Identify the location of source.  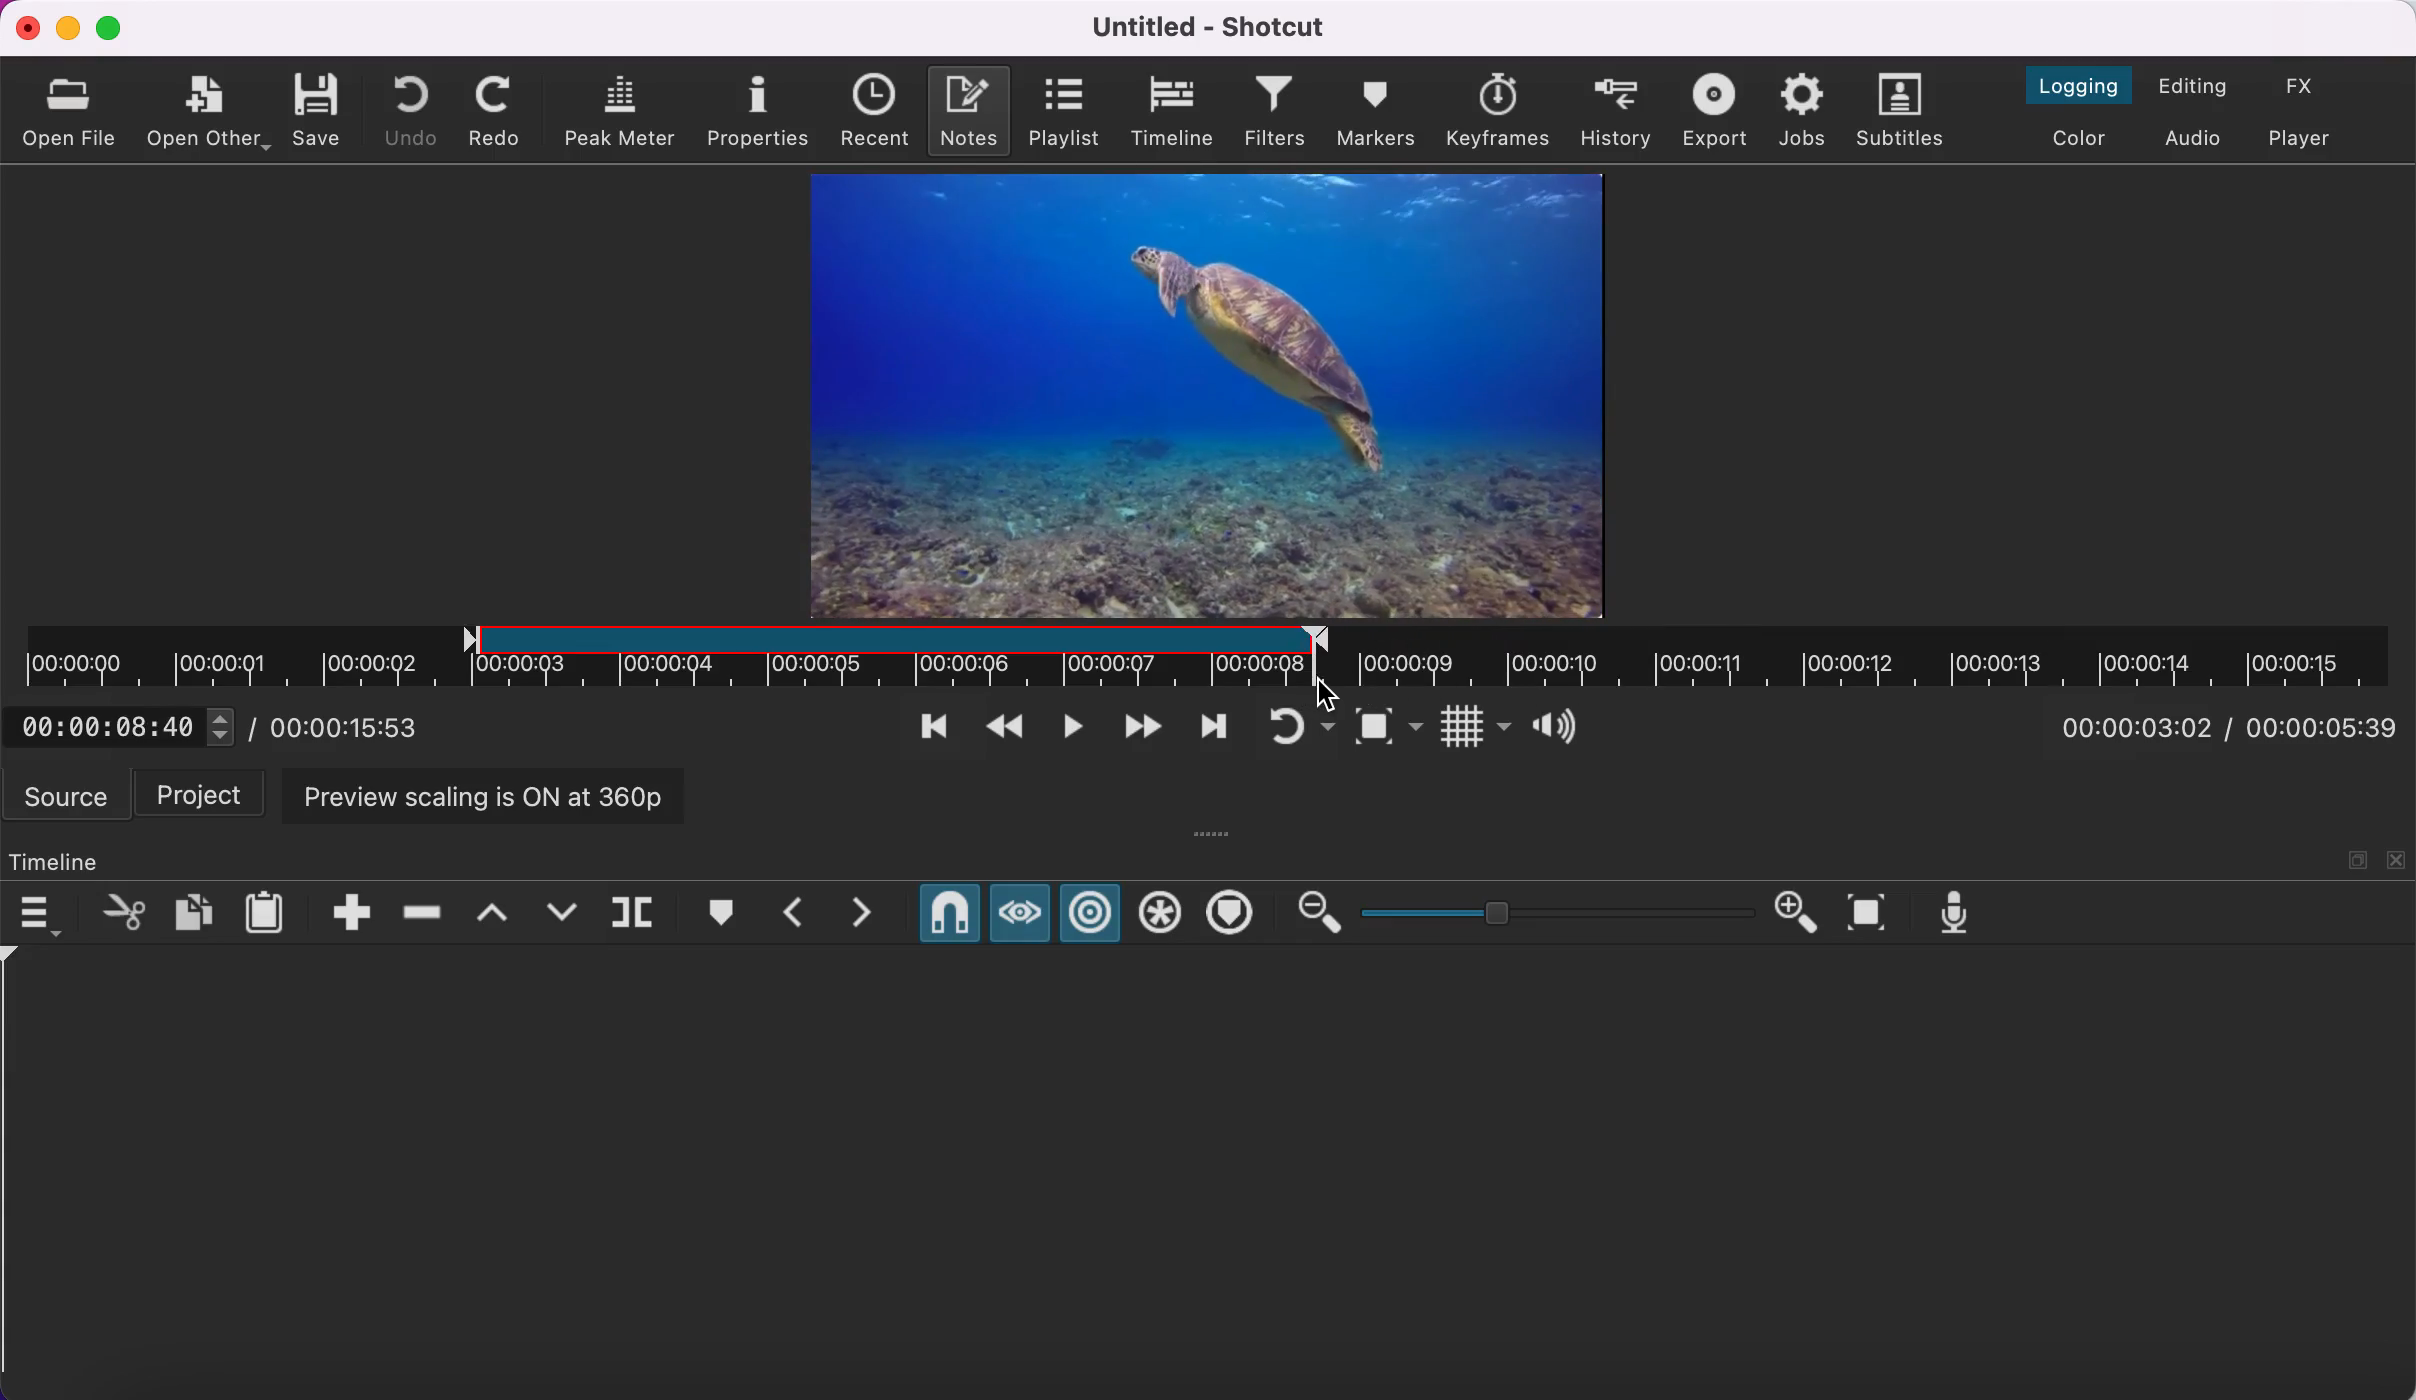
(65, 796).